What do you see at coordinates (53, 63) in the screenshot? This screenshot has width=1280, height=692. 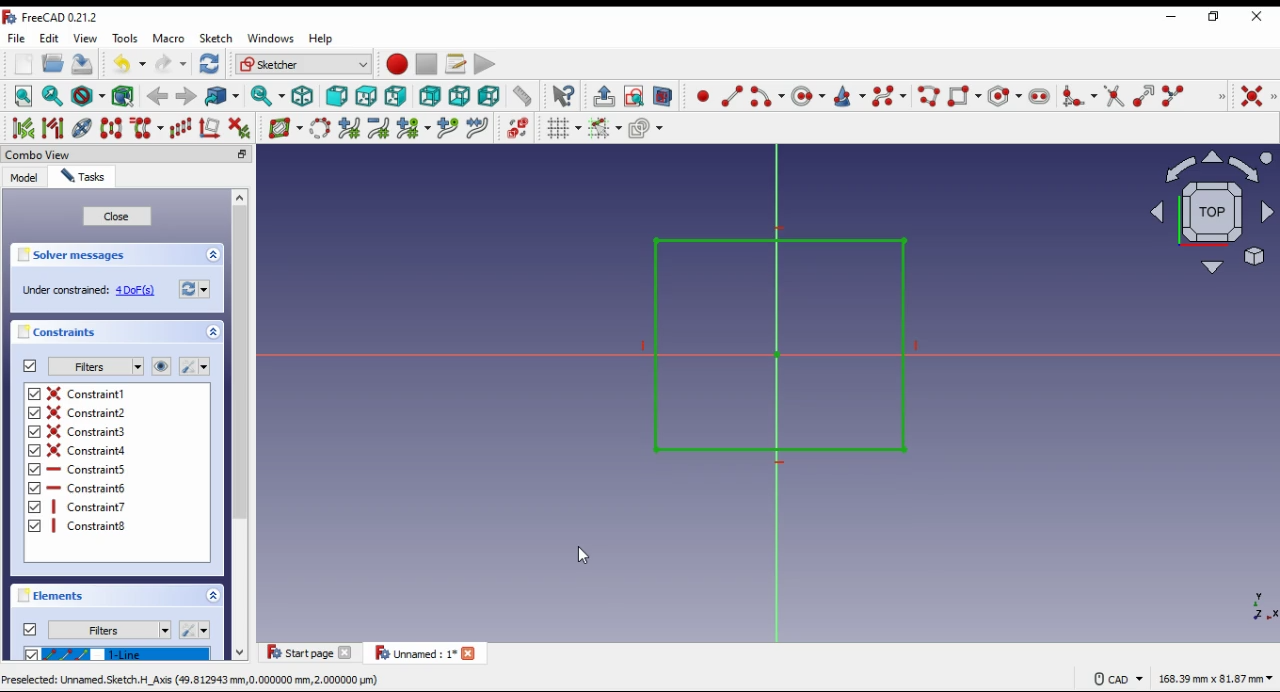 I see `open` at bounding box center [53, 63].